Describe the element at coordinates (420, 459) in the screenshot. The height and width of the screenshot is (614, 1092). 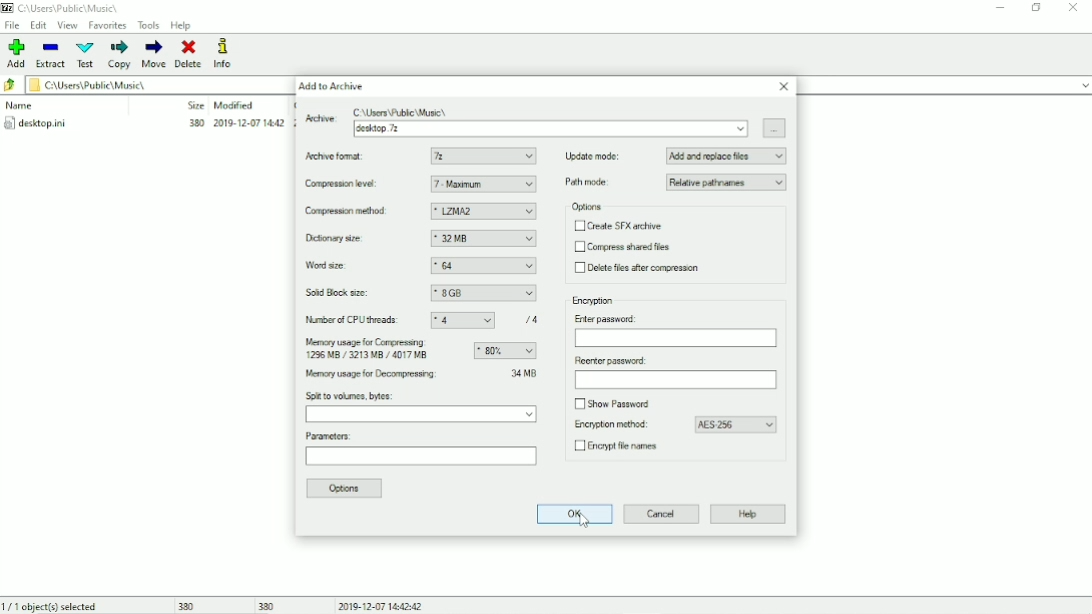
I see `Parameters` at that location.